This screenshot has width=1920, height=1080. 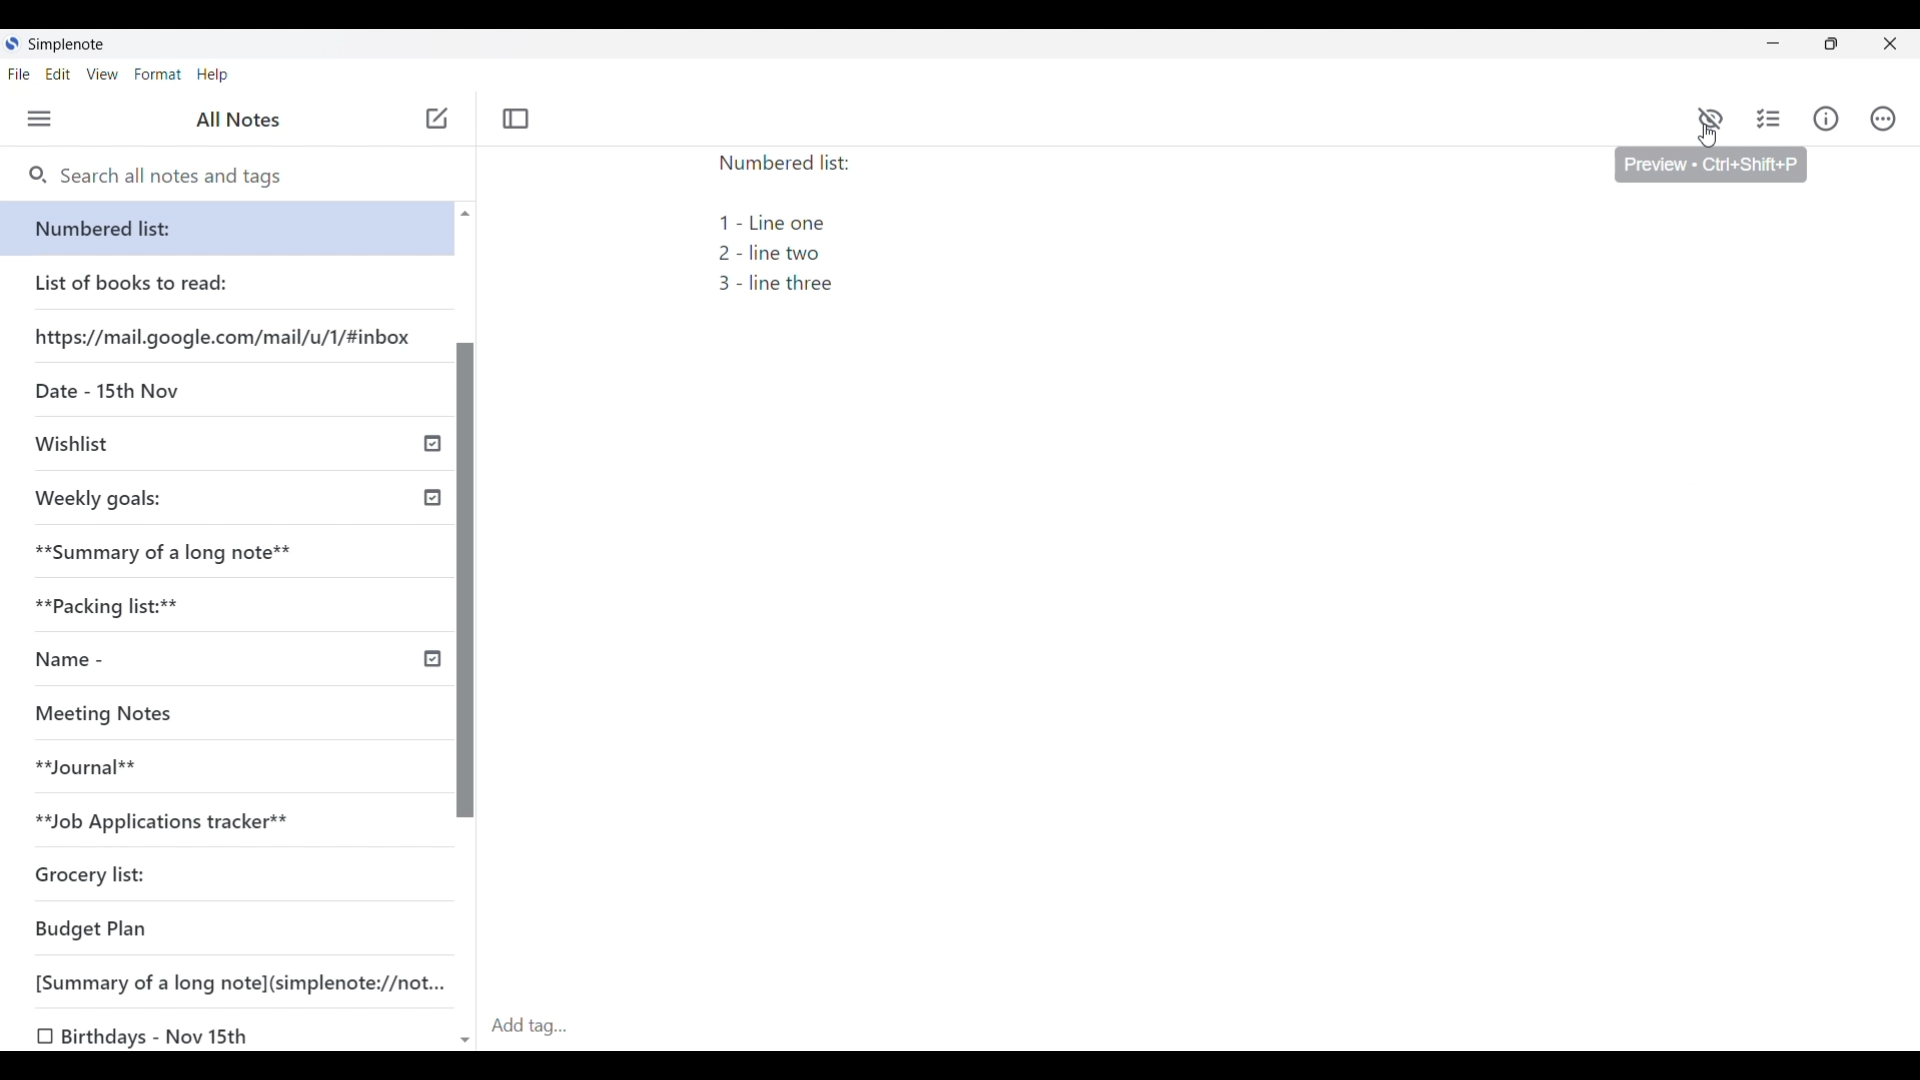 I want to click on Preview « Ctrl+Shift+P, so click(x=1717, y=170).